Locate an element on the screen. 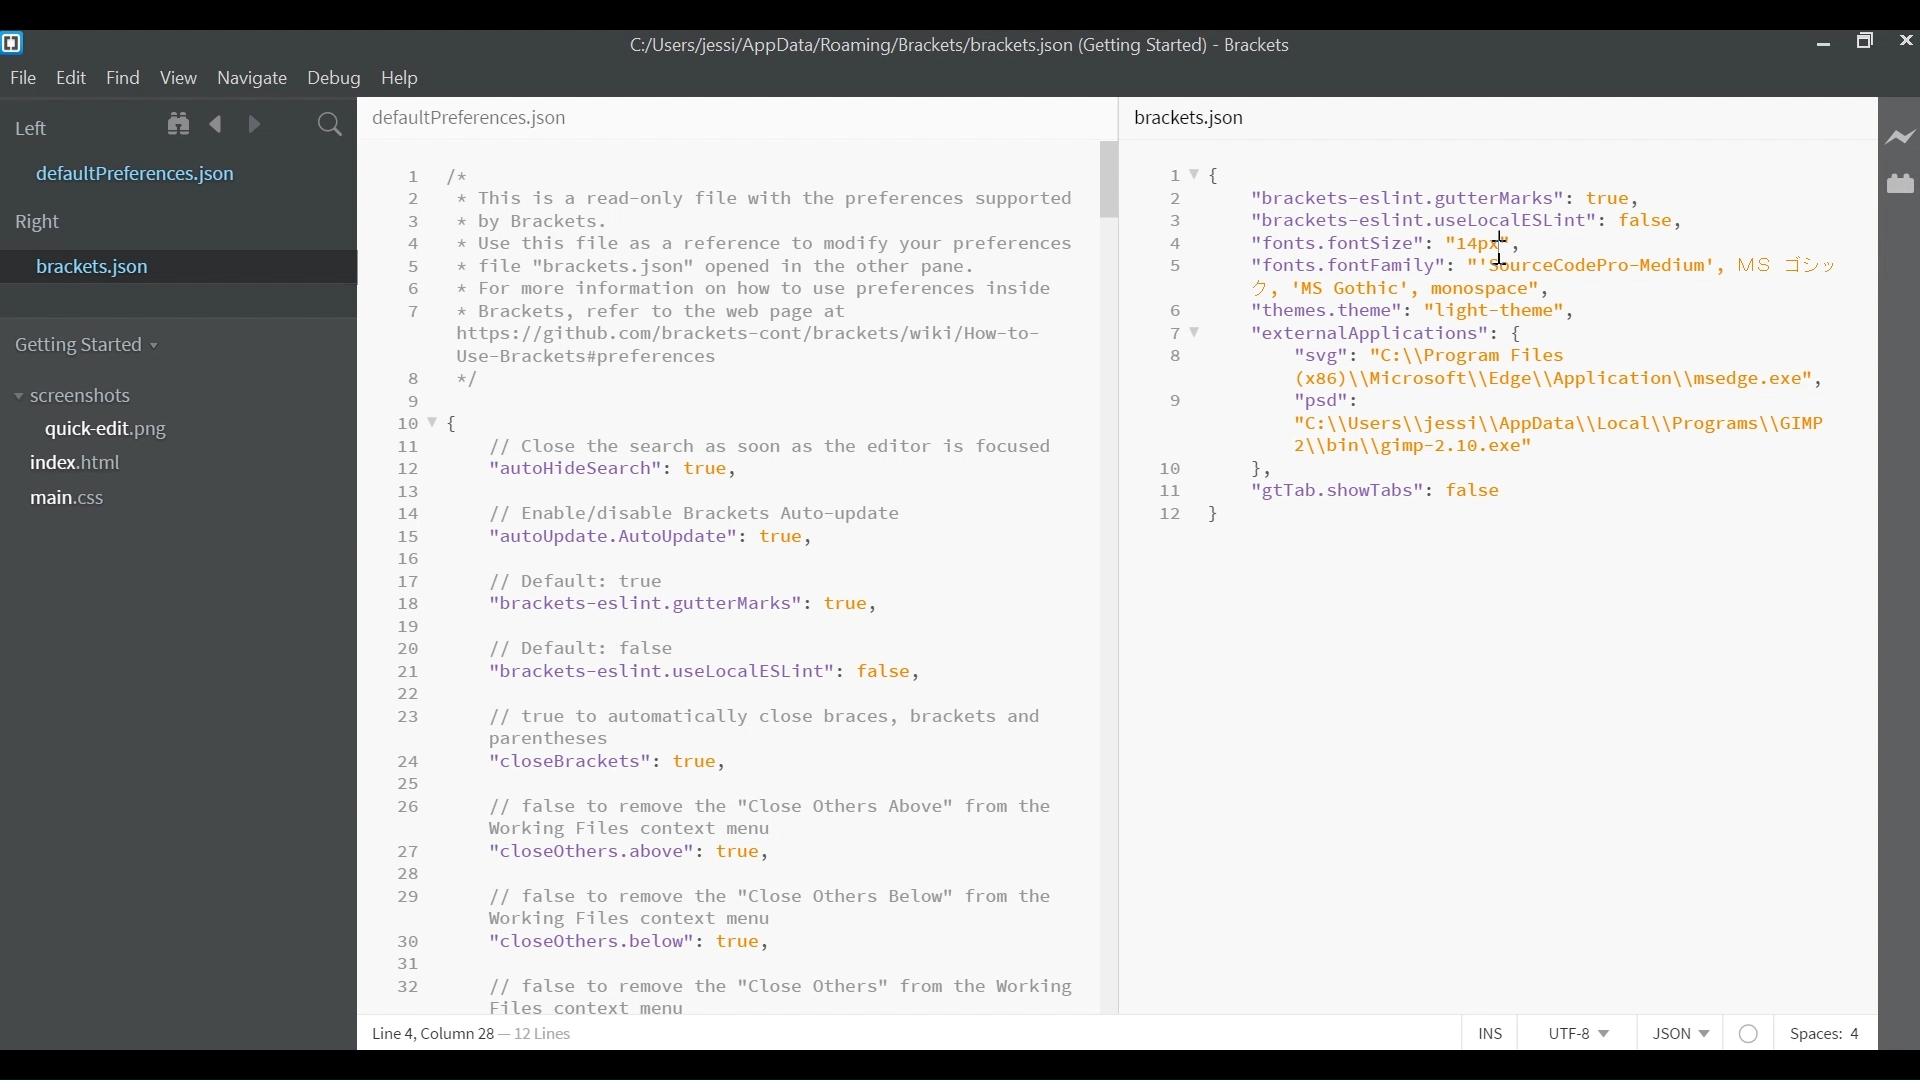  minimize is located at coordinates (1821, 44).